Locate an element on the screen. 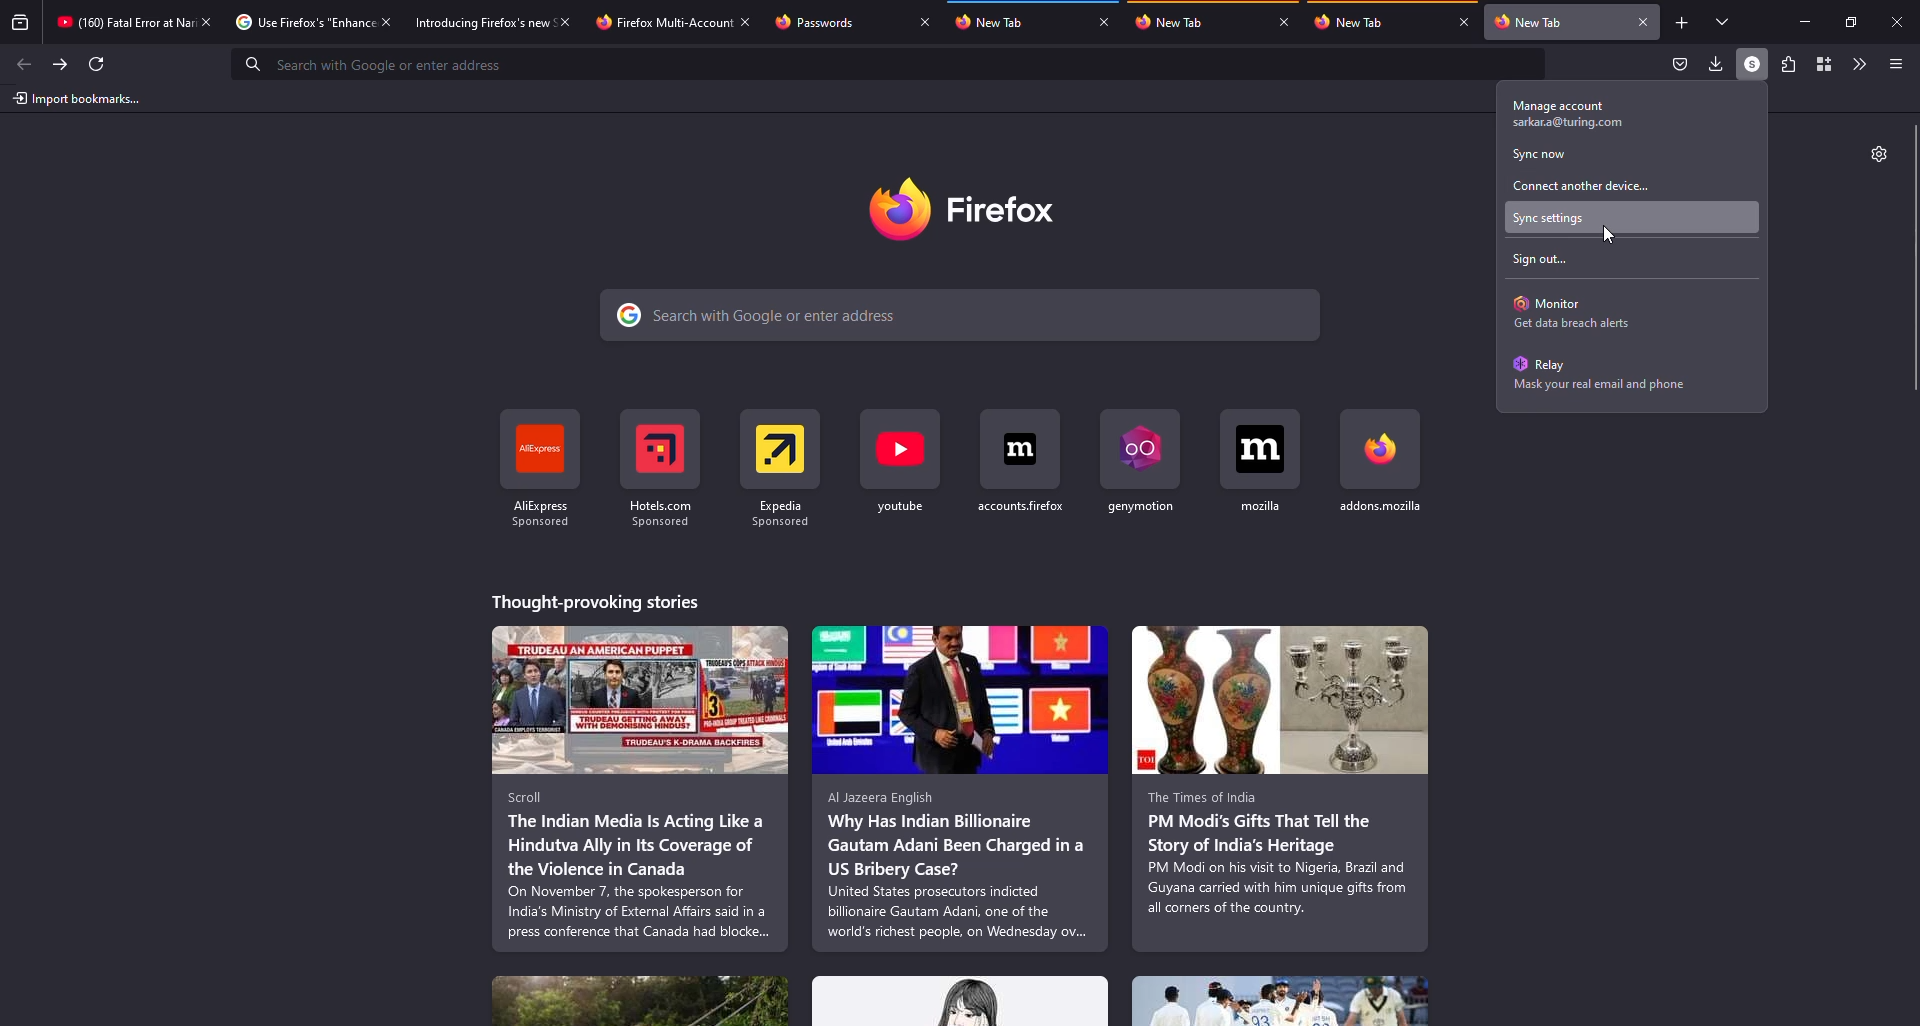  shortcut is located at coordinates (902, 460).